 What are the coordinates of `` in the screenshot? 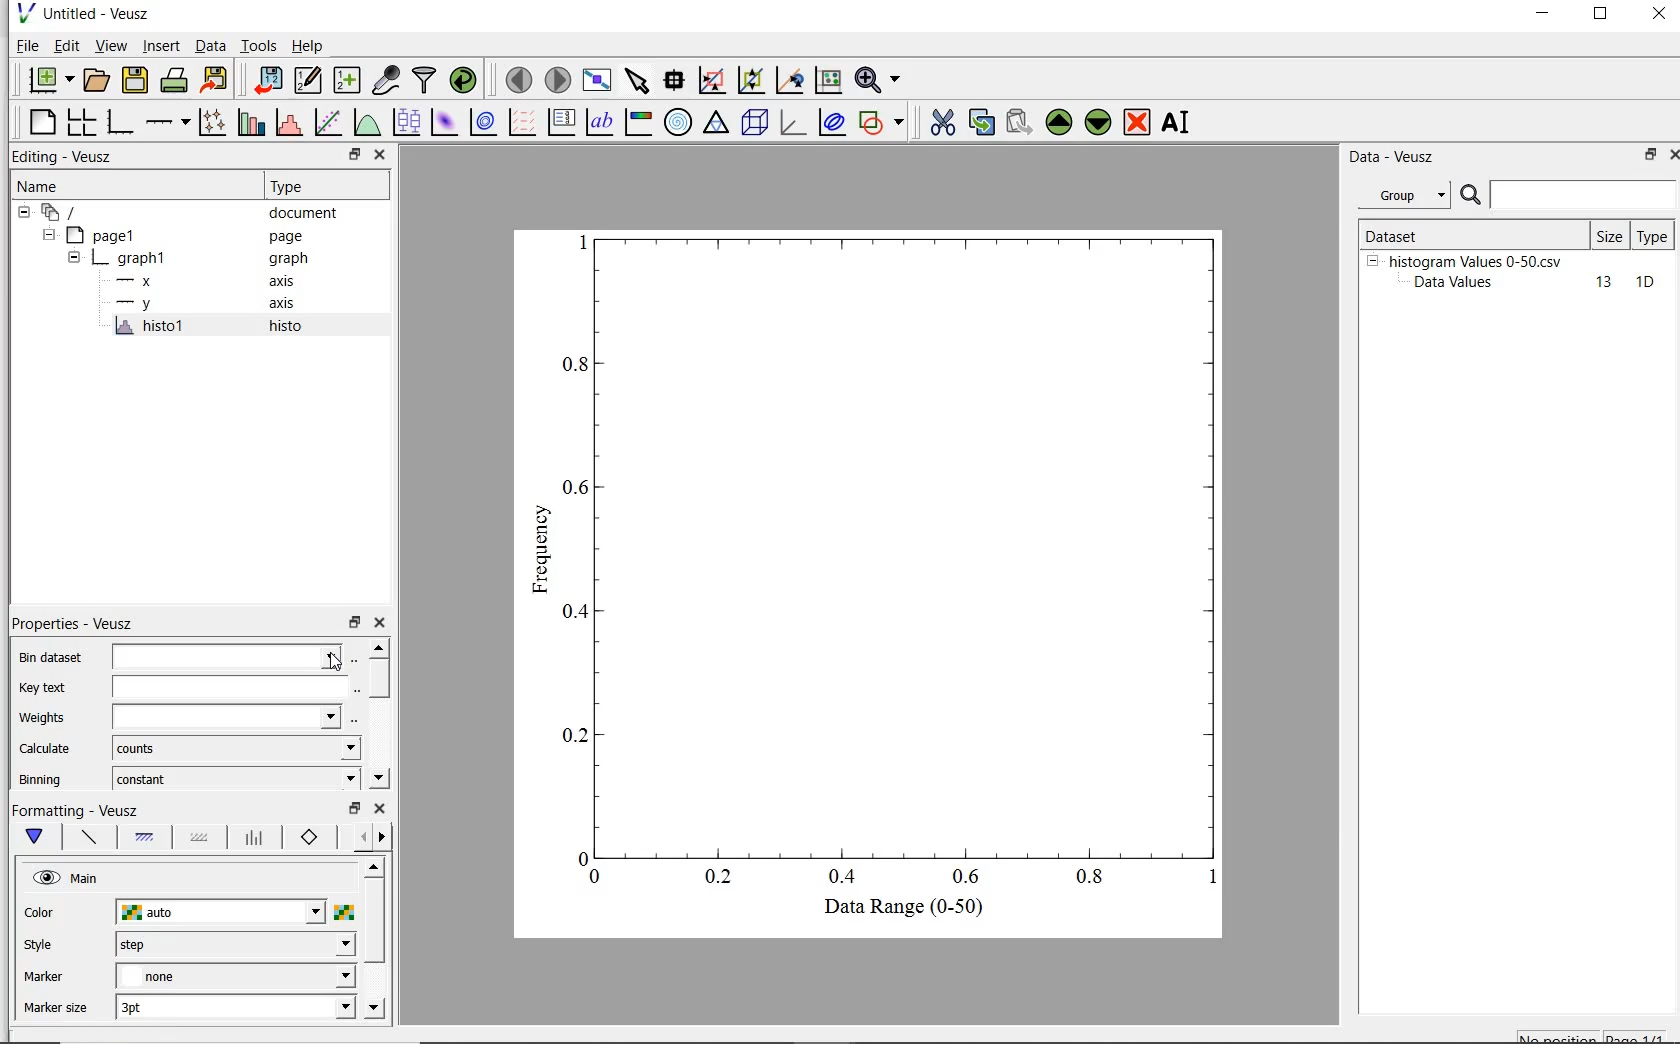 It's located at (290, 259).